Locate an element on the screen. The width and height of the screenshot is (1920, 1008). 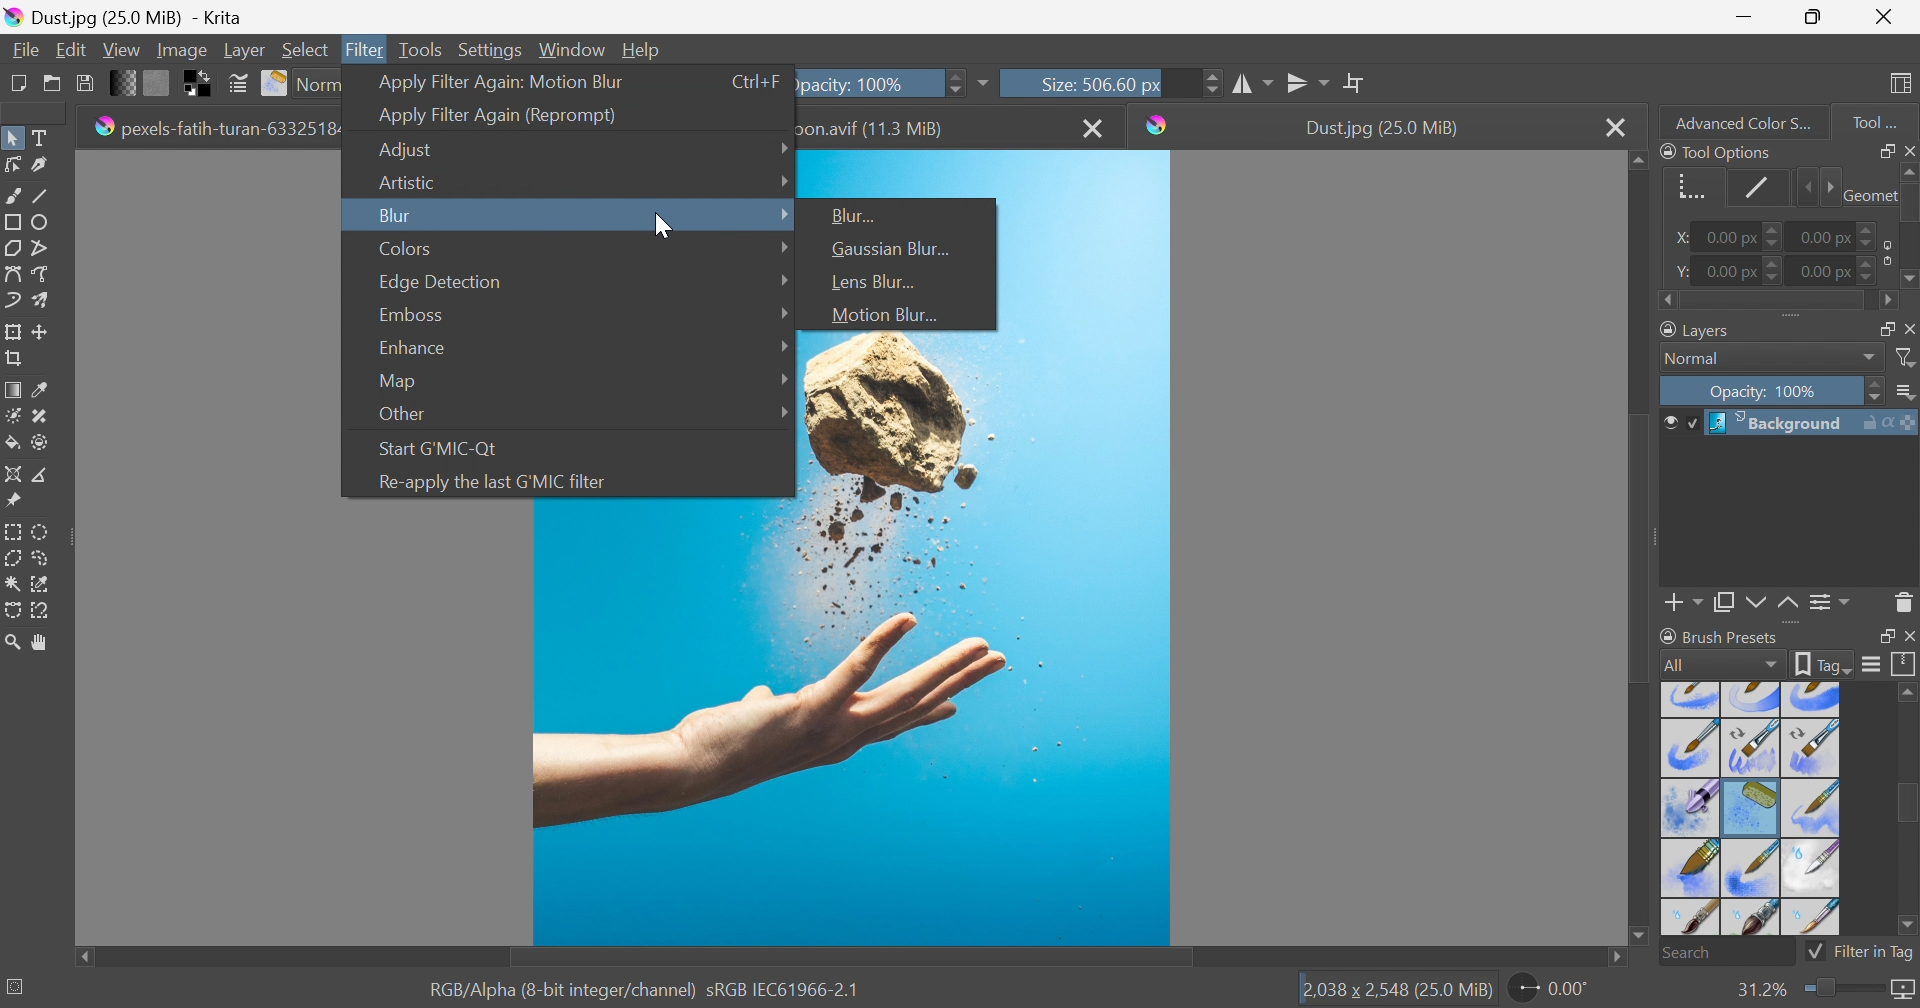
Calligraphy is located at coordinates (46, 166).